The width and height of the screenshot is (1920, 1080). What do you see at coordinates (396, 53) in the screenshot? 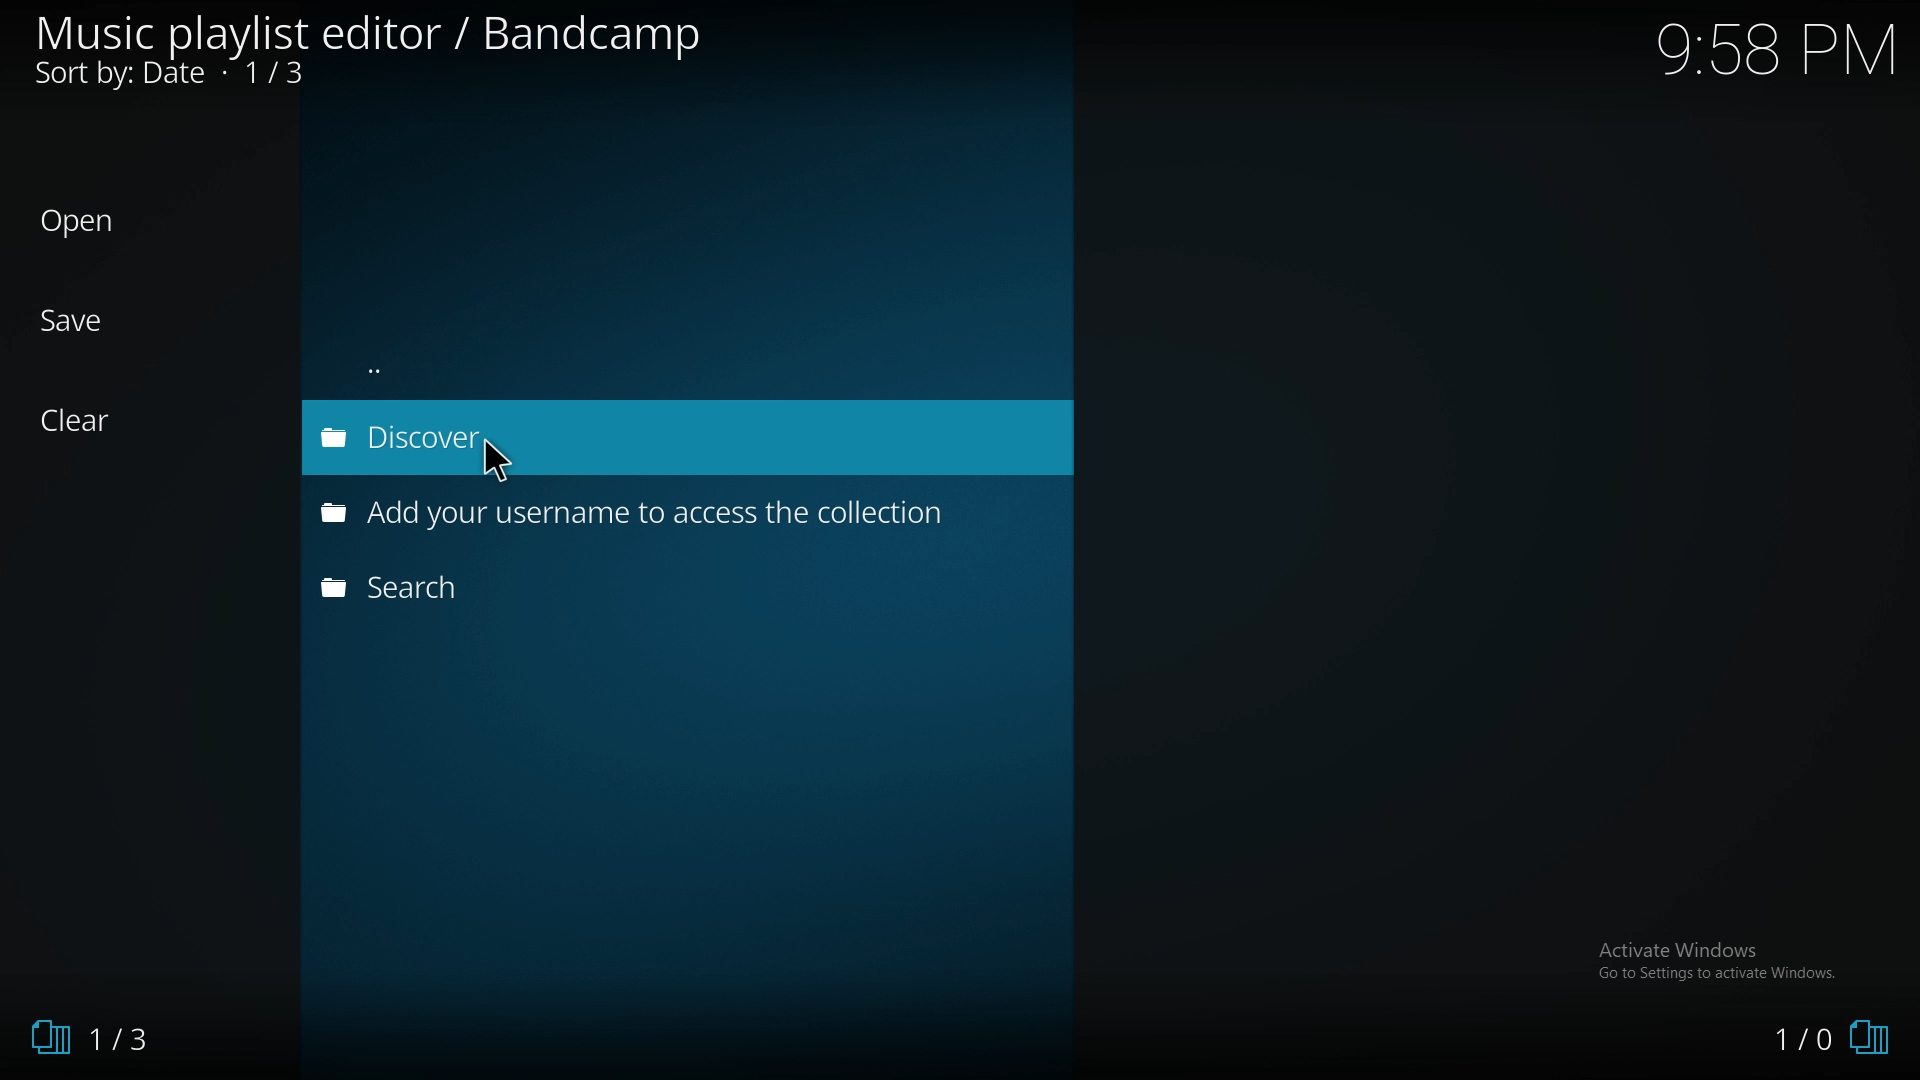
I see `Music playlist editor / Bandcamp, Sort by • 1/3` at bounding box center [396, 53].